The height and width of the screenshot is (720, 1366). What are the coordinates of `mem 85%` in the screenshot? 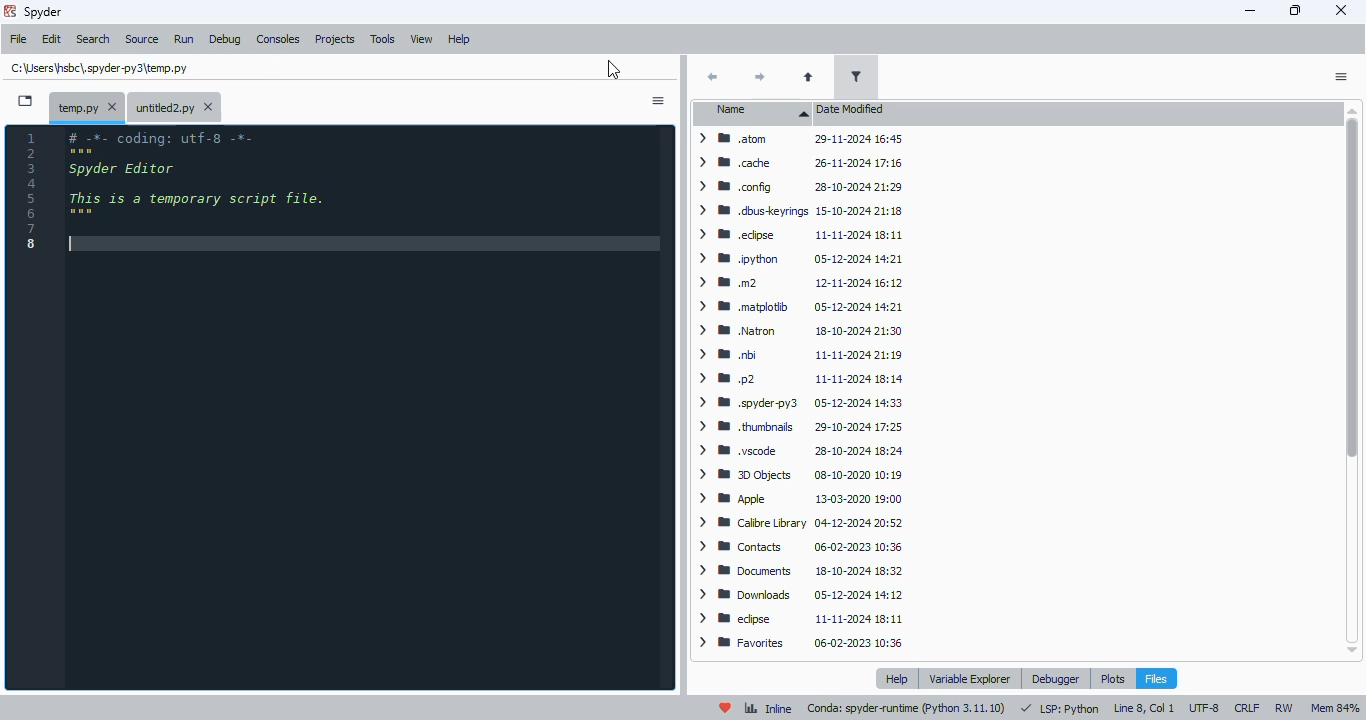 It's located at (1335, 708).